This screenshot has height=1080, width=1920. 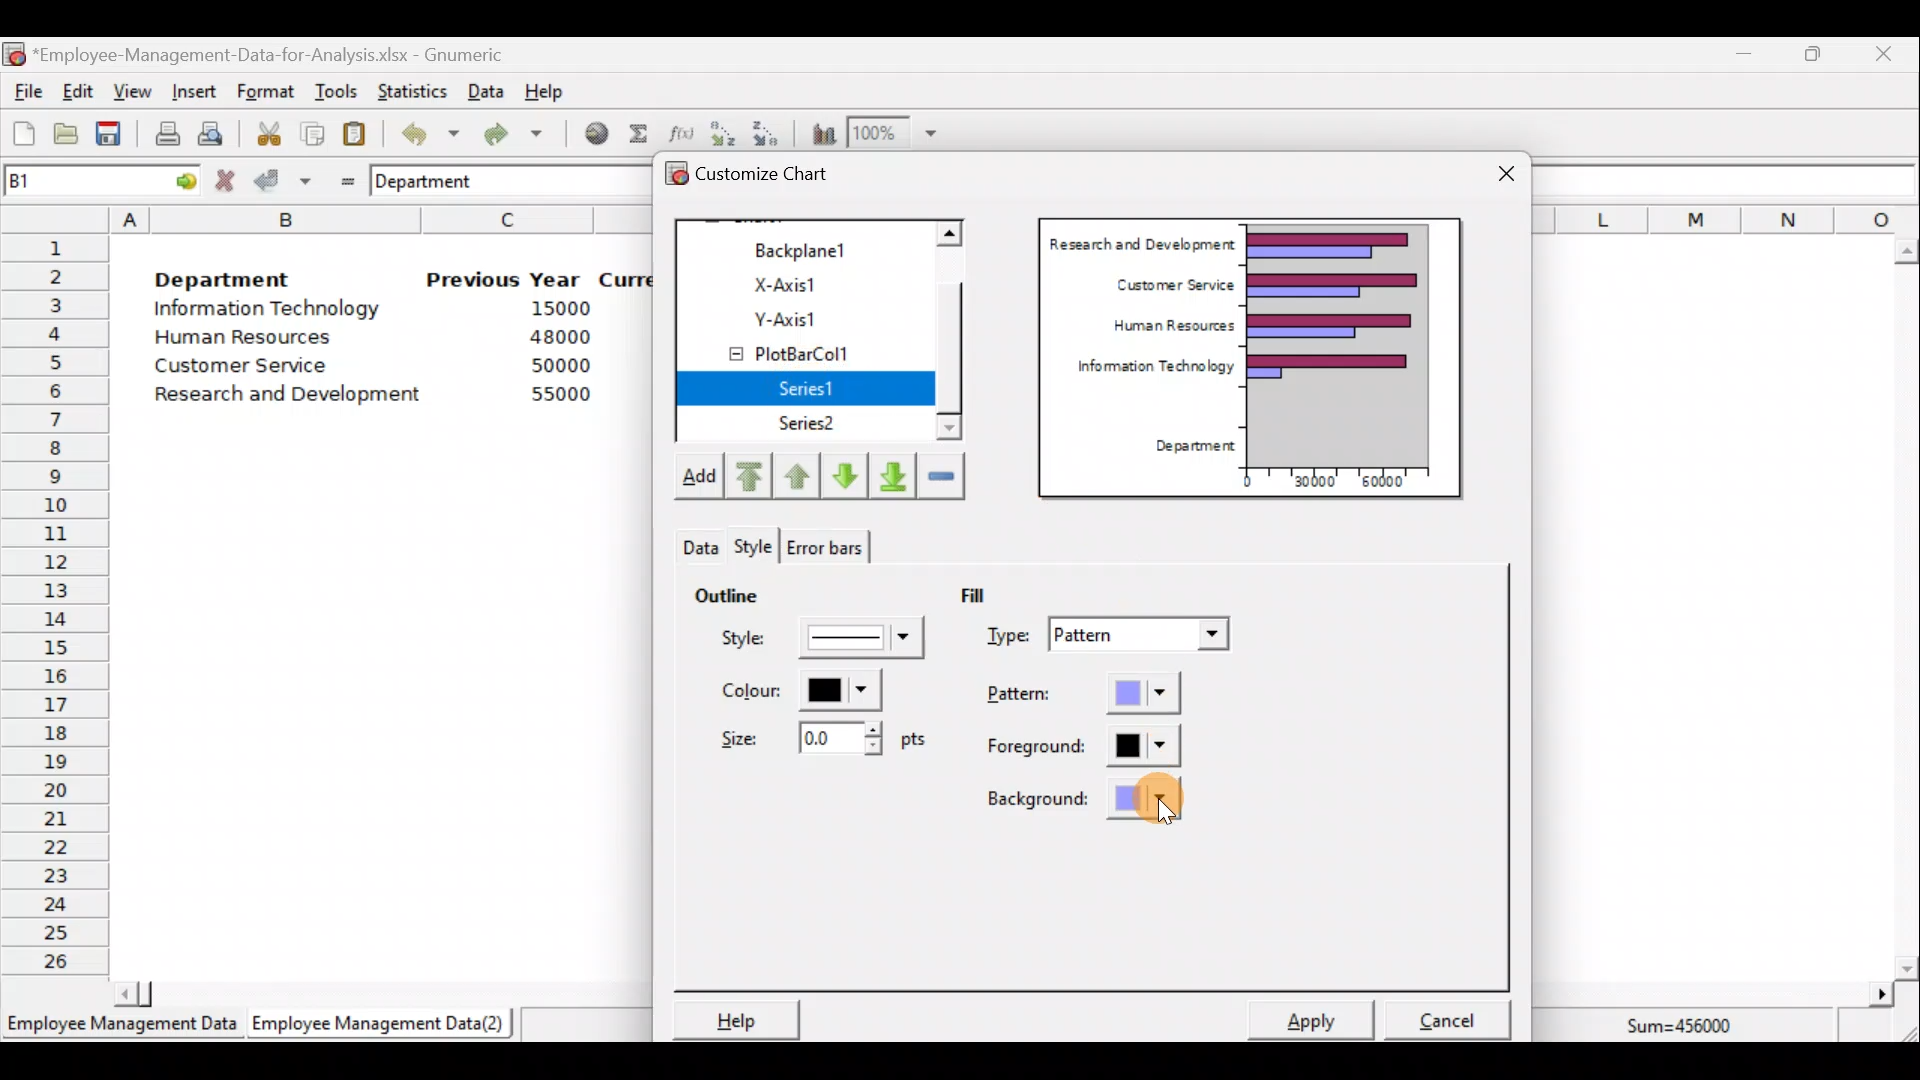 What do you see at coordinates (71, 136) in the screenshot?
I see `Open a file` at bounding box center [71, 136].